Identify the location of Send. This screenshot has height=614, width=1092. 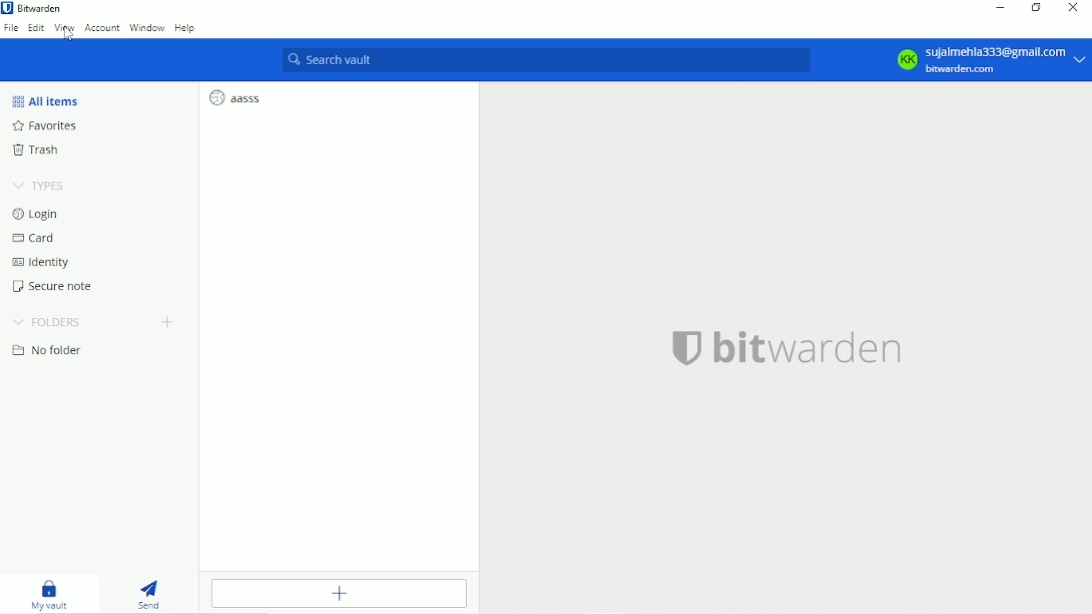
(154, 595).